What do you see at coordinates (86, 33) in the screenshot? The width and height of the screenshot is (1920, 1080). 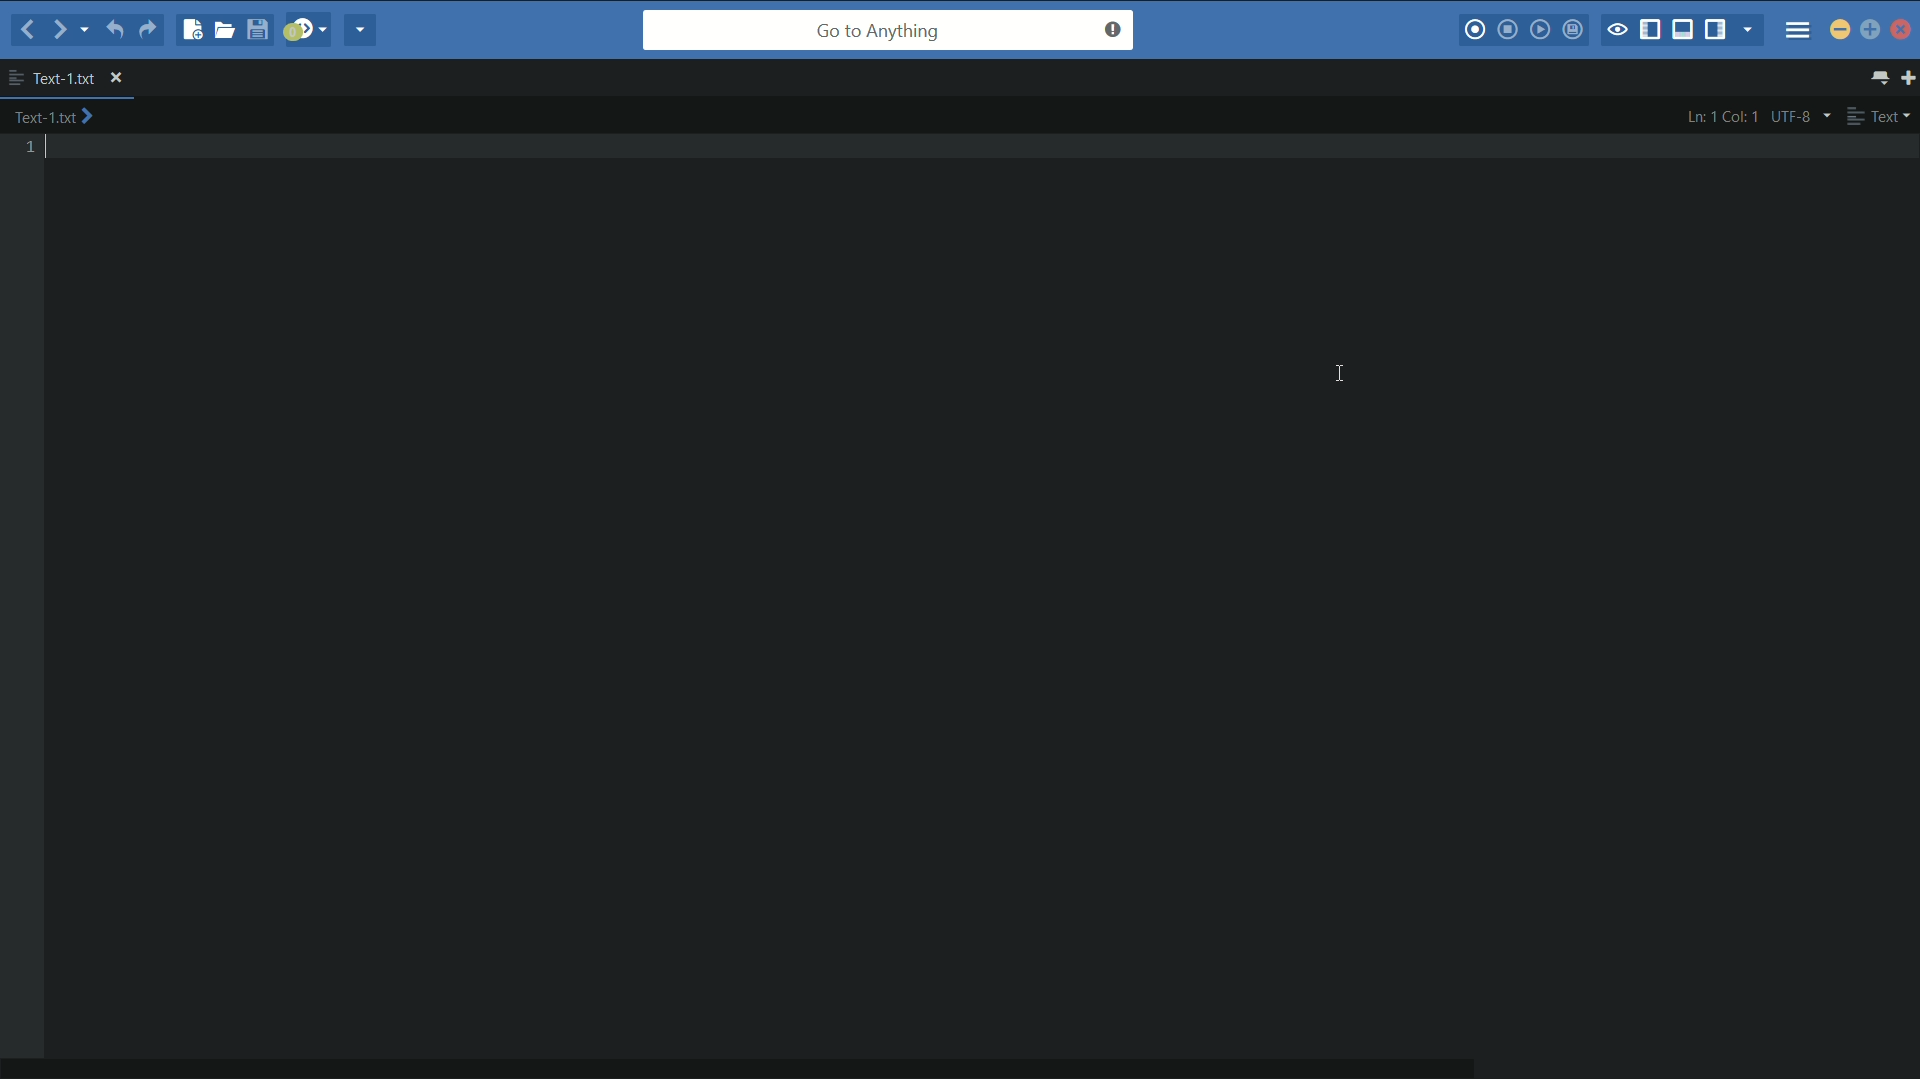 I see `recent locations` at bounding box center [86, 33].